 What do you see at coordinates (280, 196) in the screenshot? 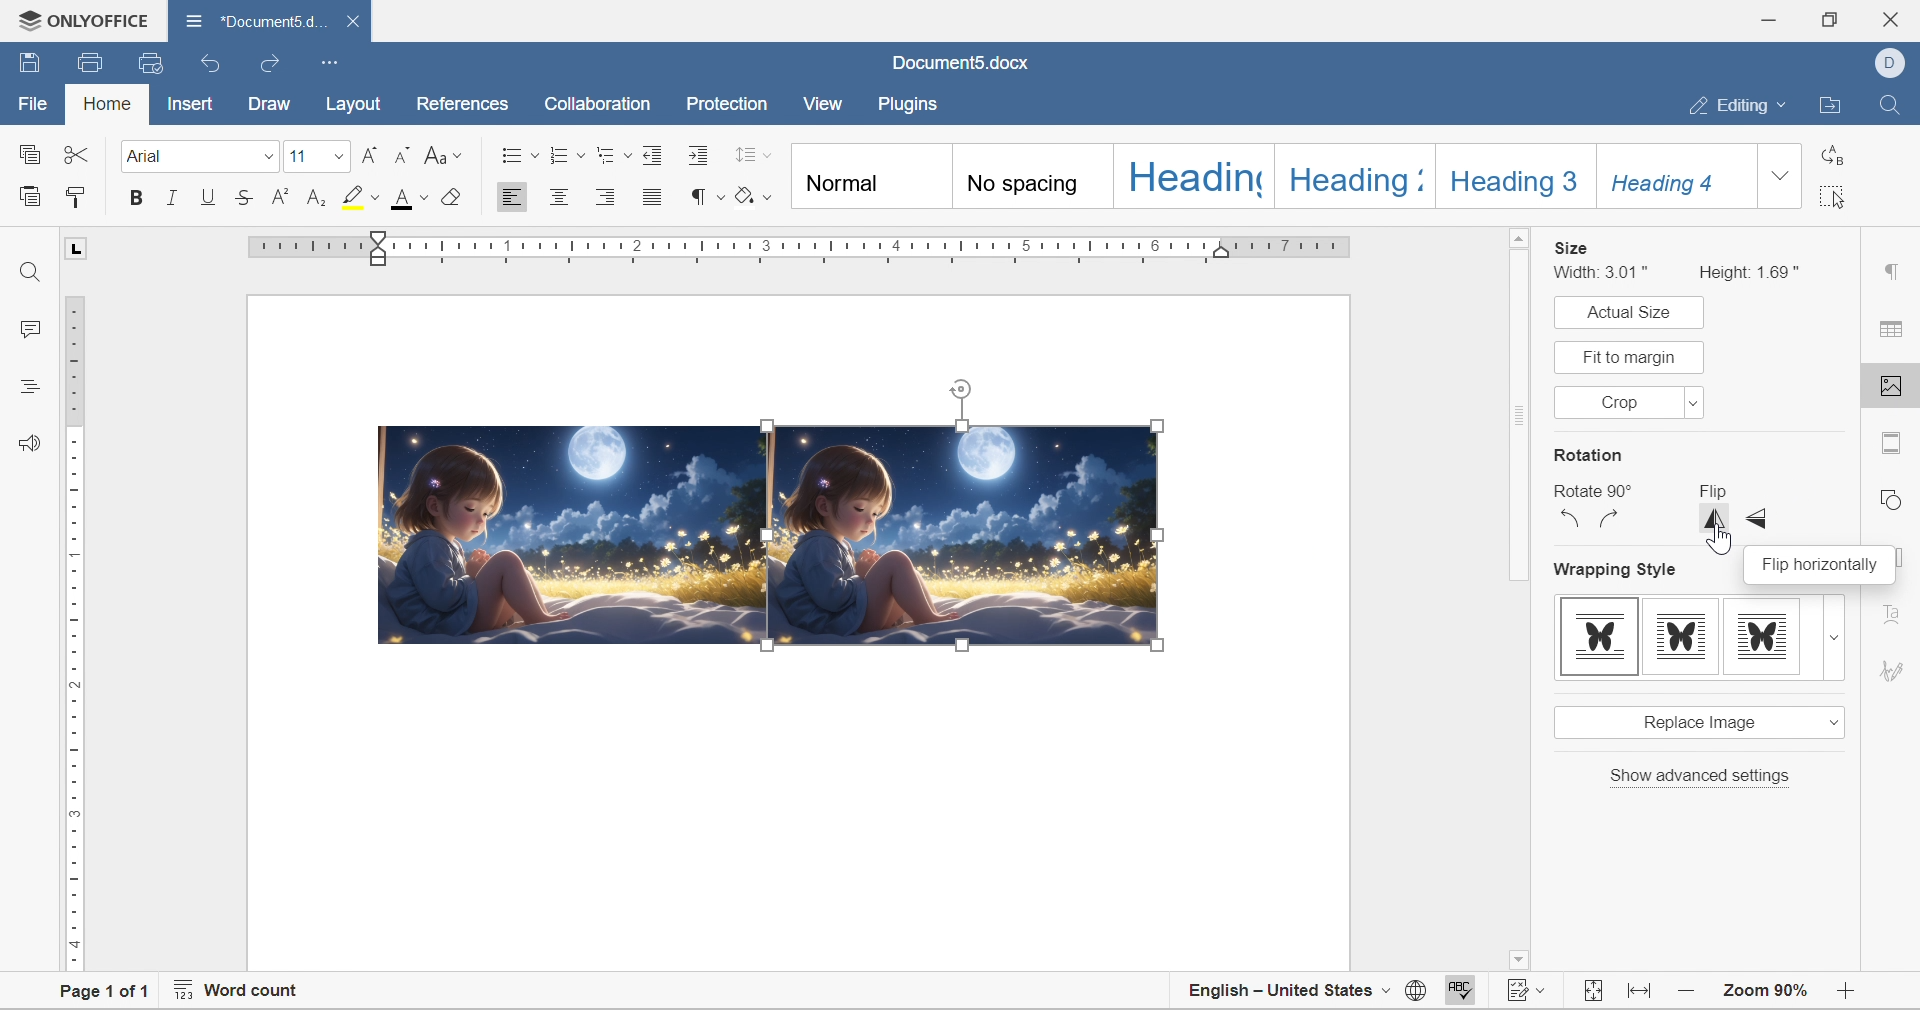
I see `superscript` at bounding box center [280, 196].